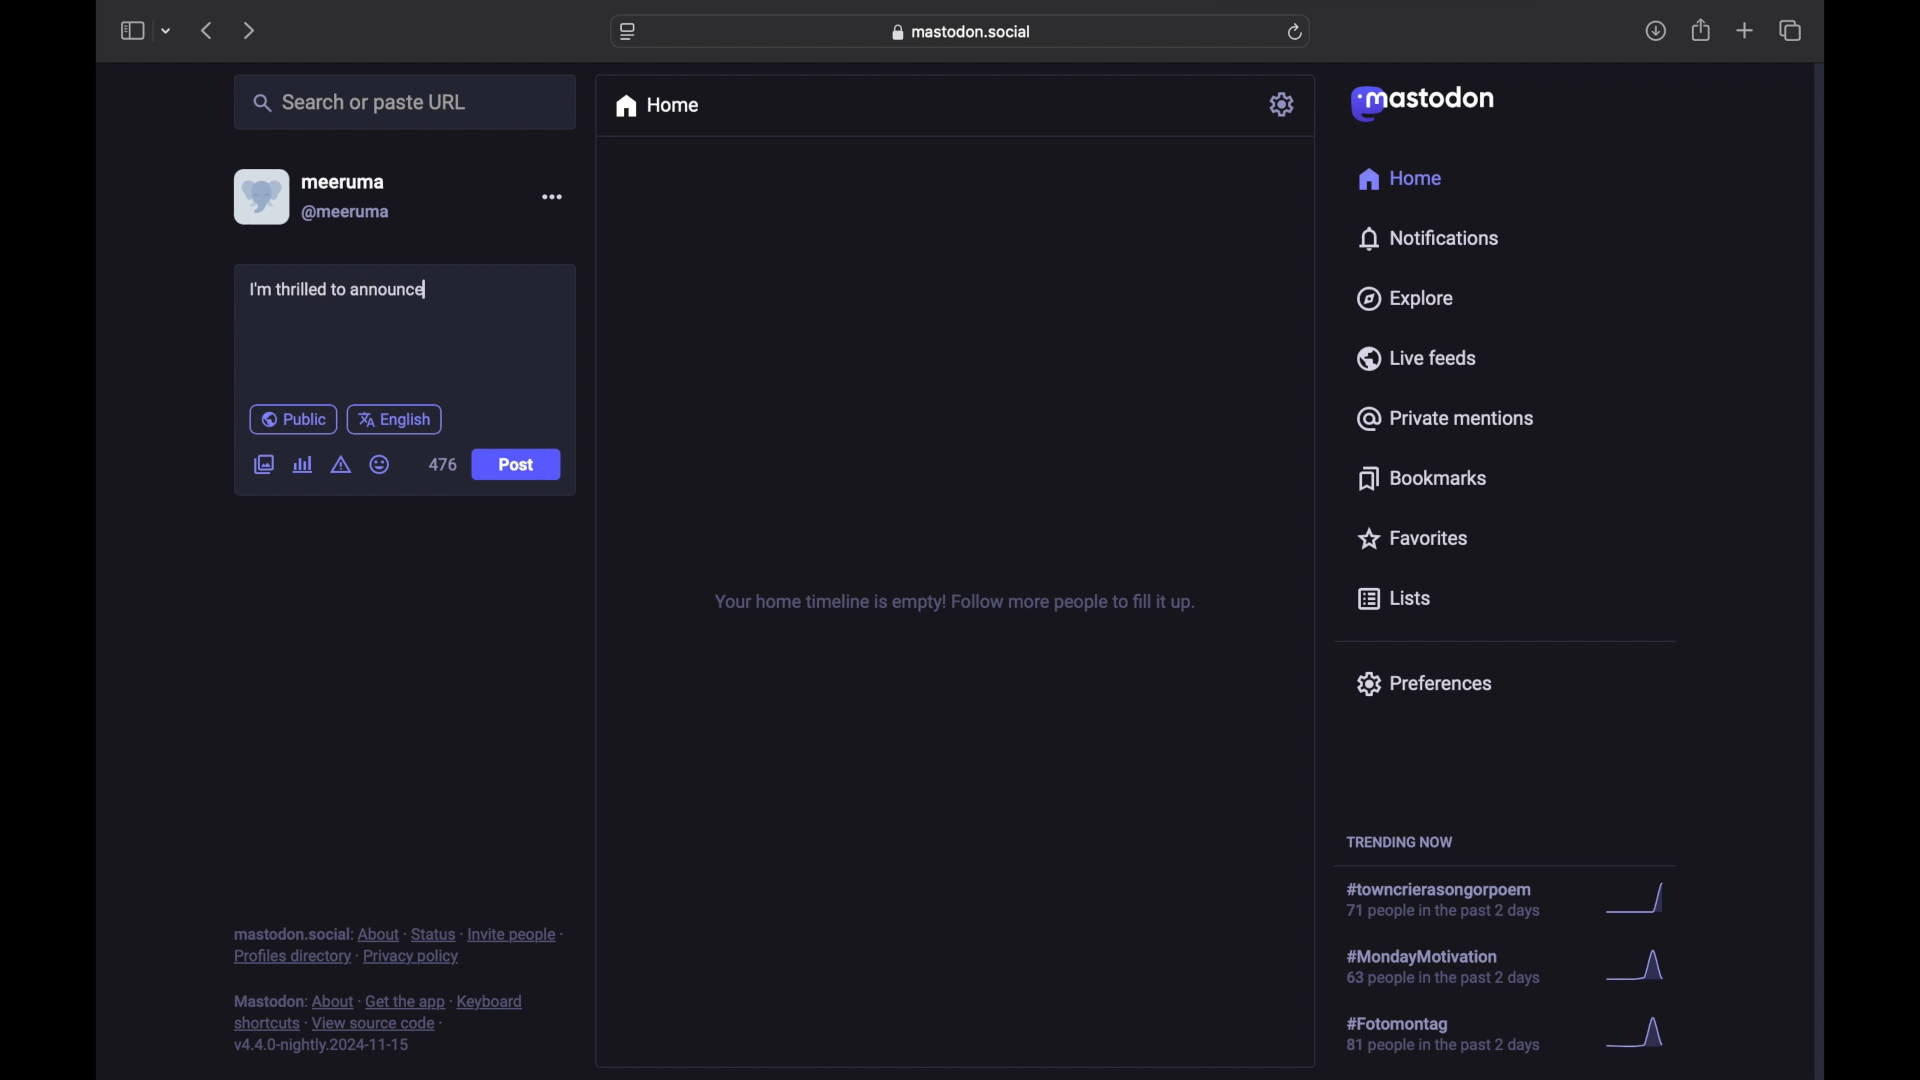 This screenshot has width=1920, height=1080. What do you see at coordinates (656, 106) in the screenshot?
I see `home` at bounding box center [656, 106].